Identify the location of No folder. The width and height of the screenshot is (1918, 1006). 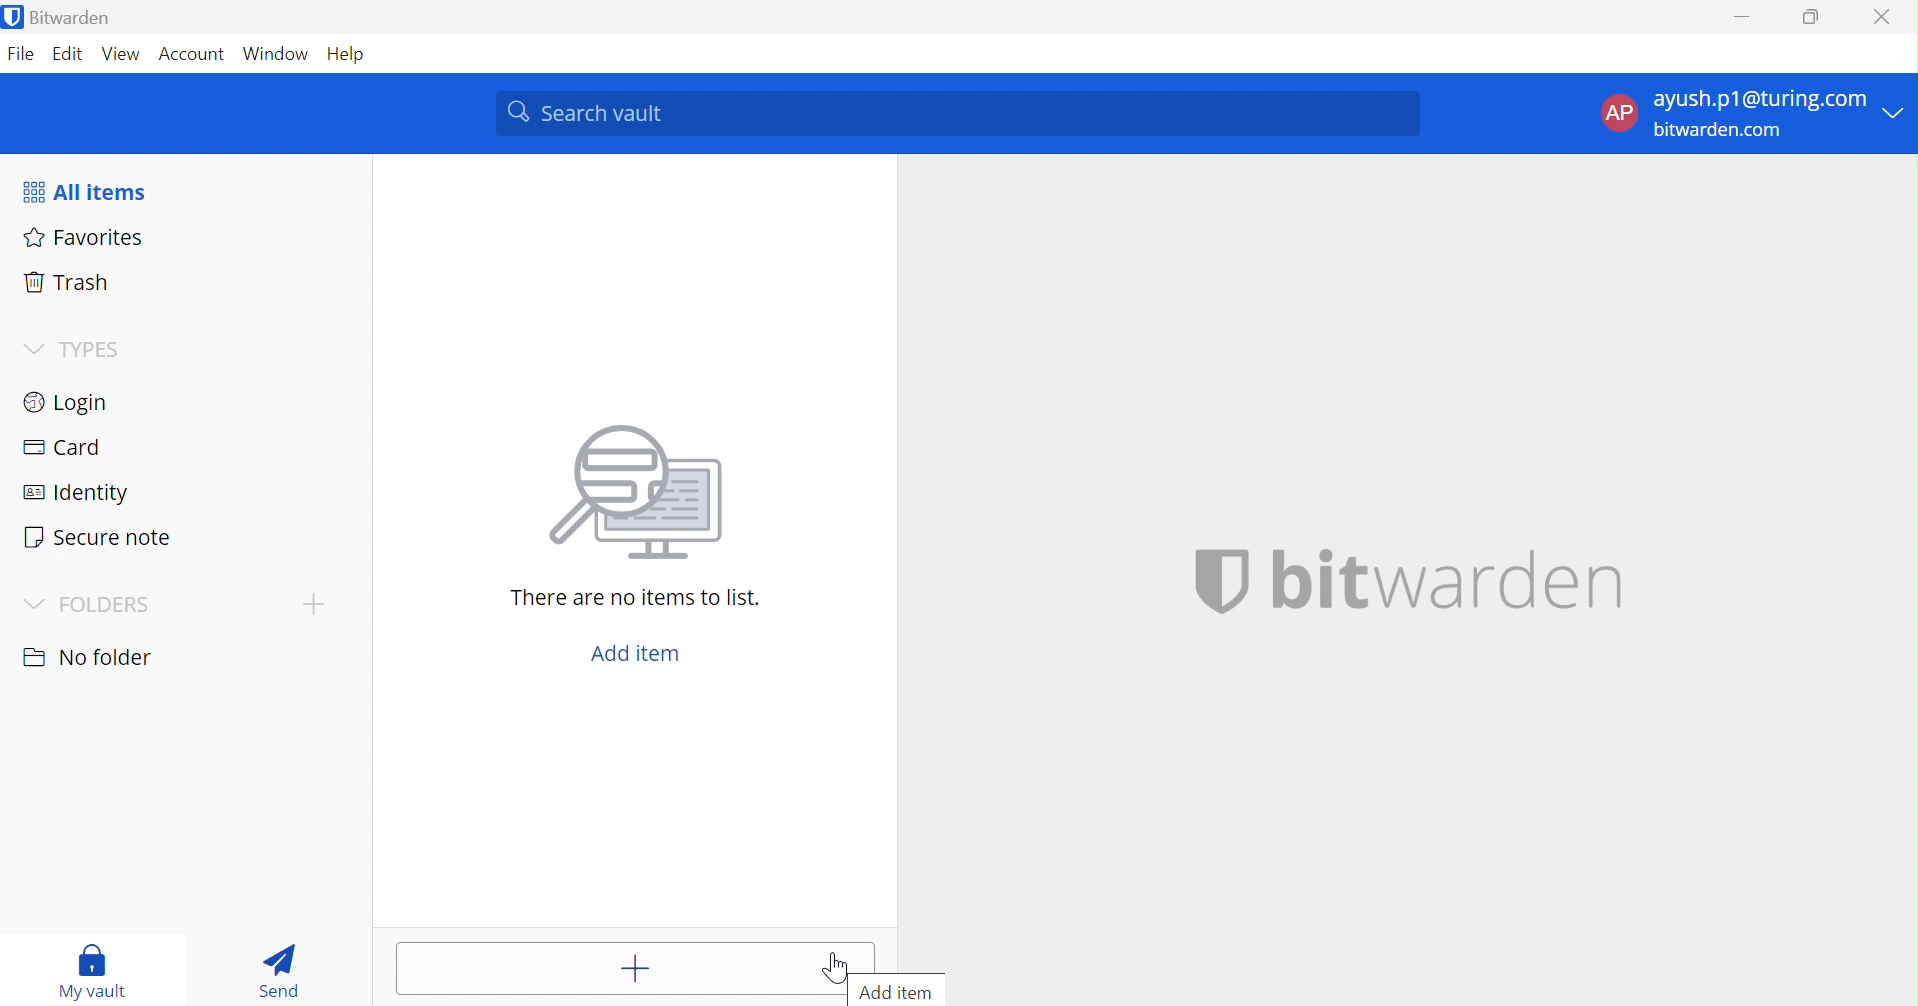
(89, 660).